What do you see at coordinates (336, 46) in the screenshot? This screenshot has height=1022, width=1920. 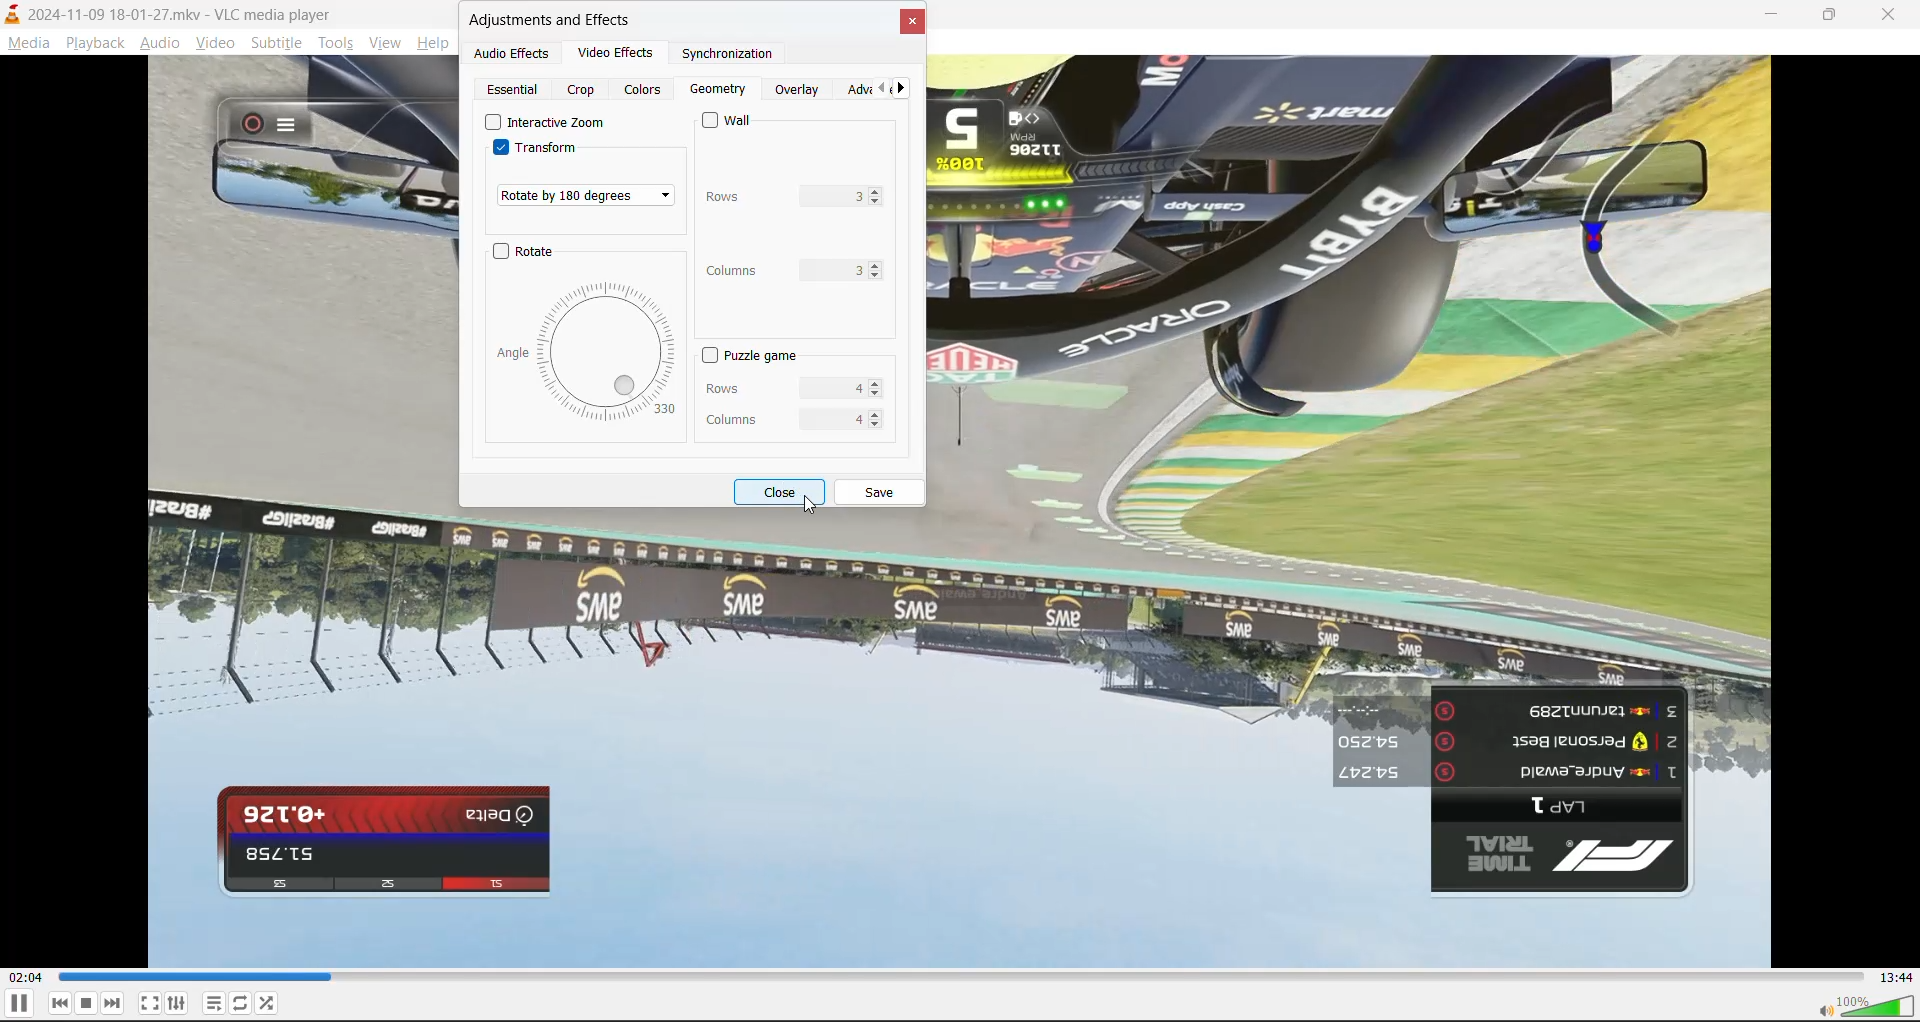 I see `tools` at bounding box center [336, 46].